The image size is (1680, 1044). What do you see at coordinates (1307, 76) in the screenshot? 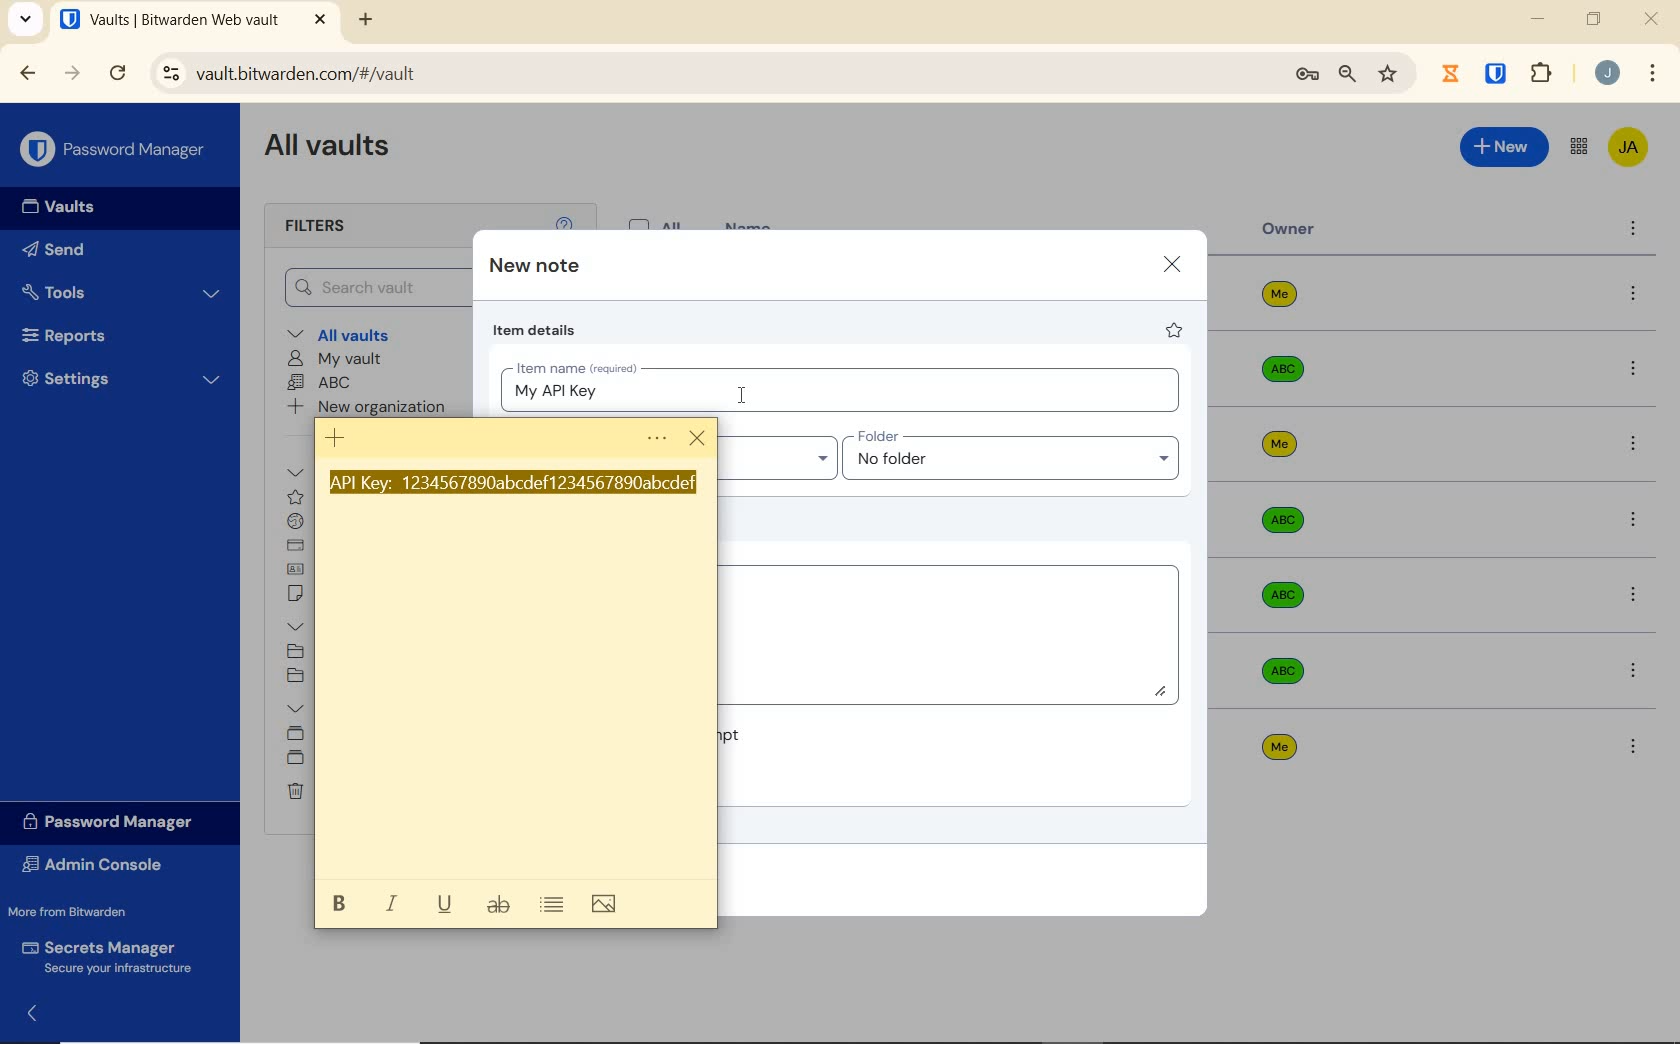
I see `manage passwords` at bounding box center [1307, 76].